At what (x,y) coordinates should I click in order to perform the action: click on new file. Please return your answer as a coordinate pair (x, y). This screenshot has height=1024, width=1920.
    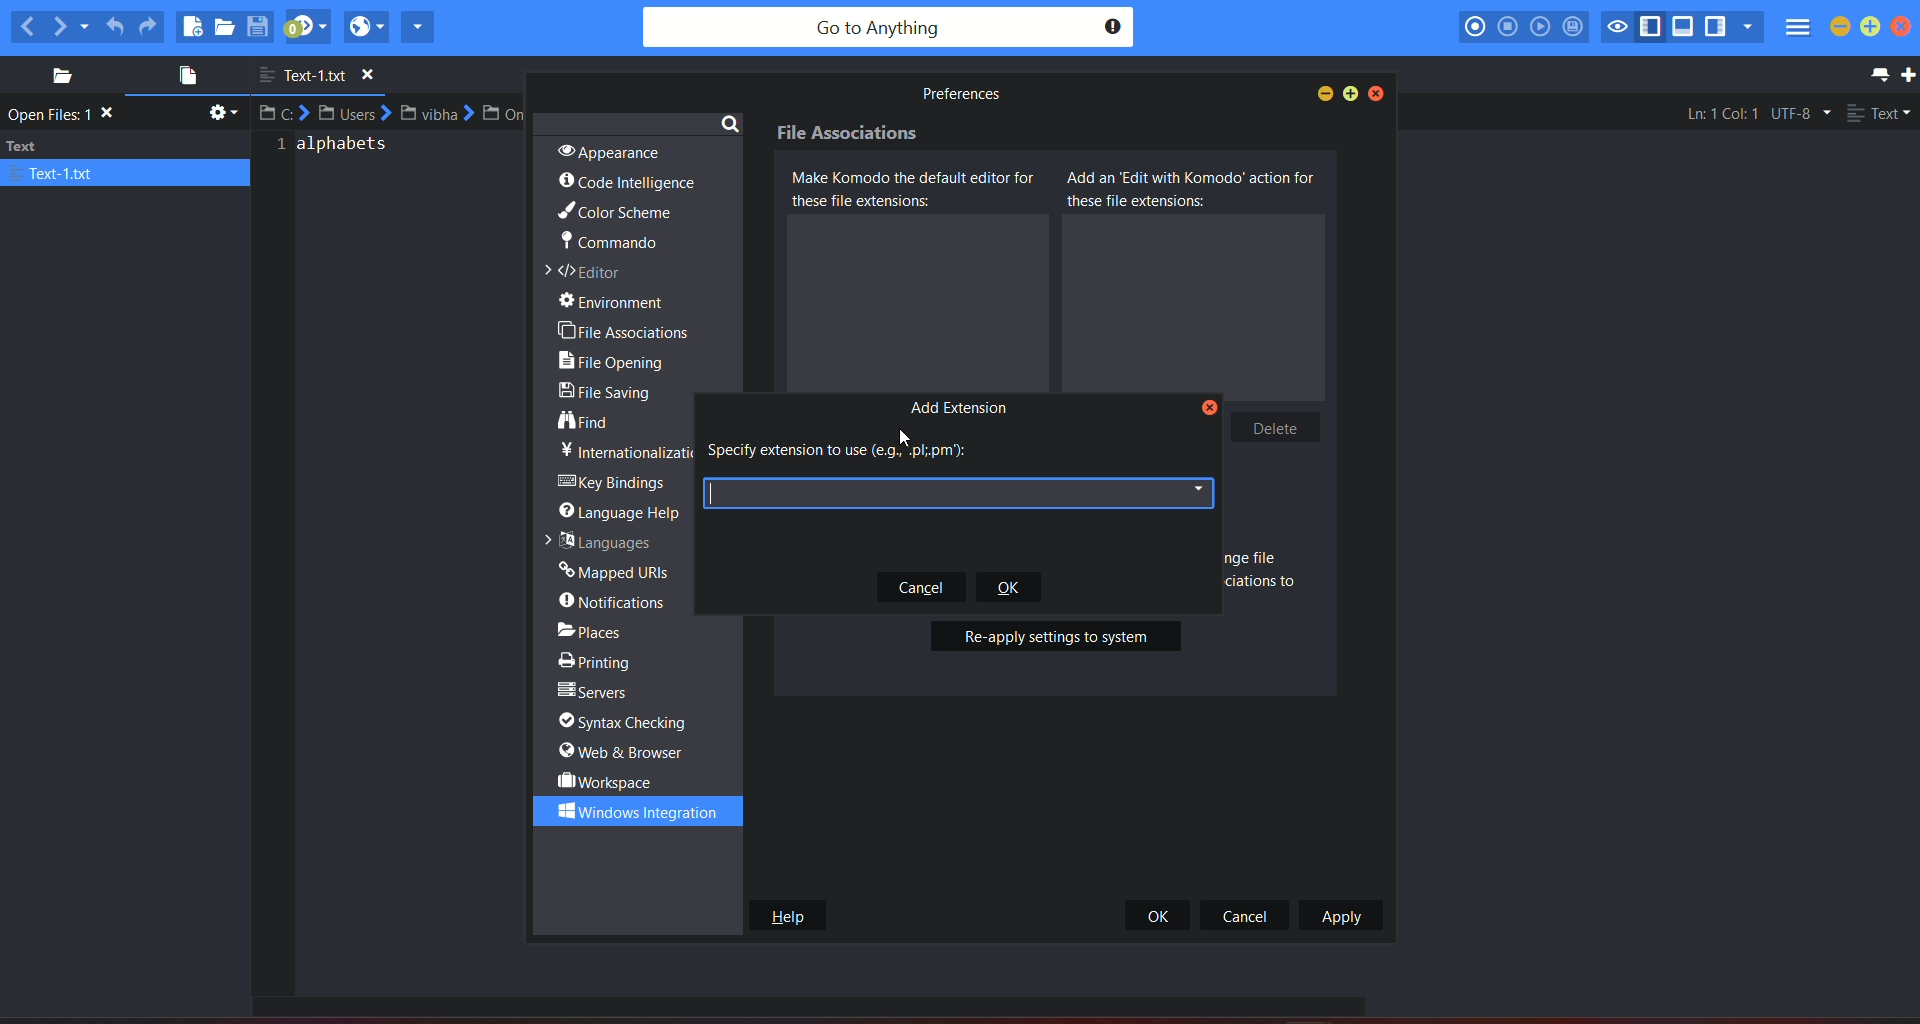
    Looking at the image, I should click on (192, 26).